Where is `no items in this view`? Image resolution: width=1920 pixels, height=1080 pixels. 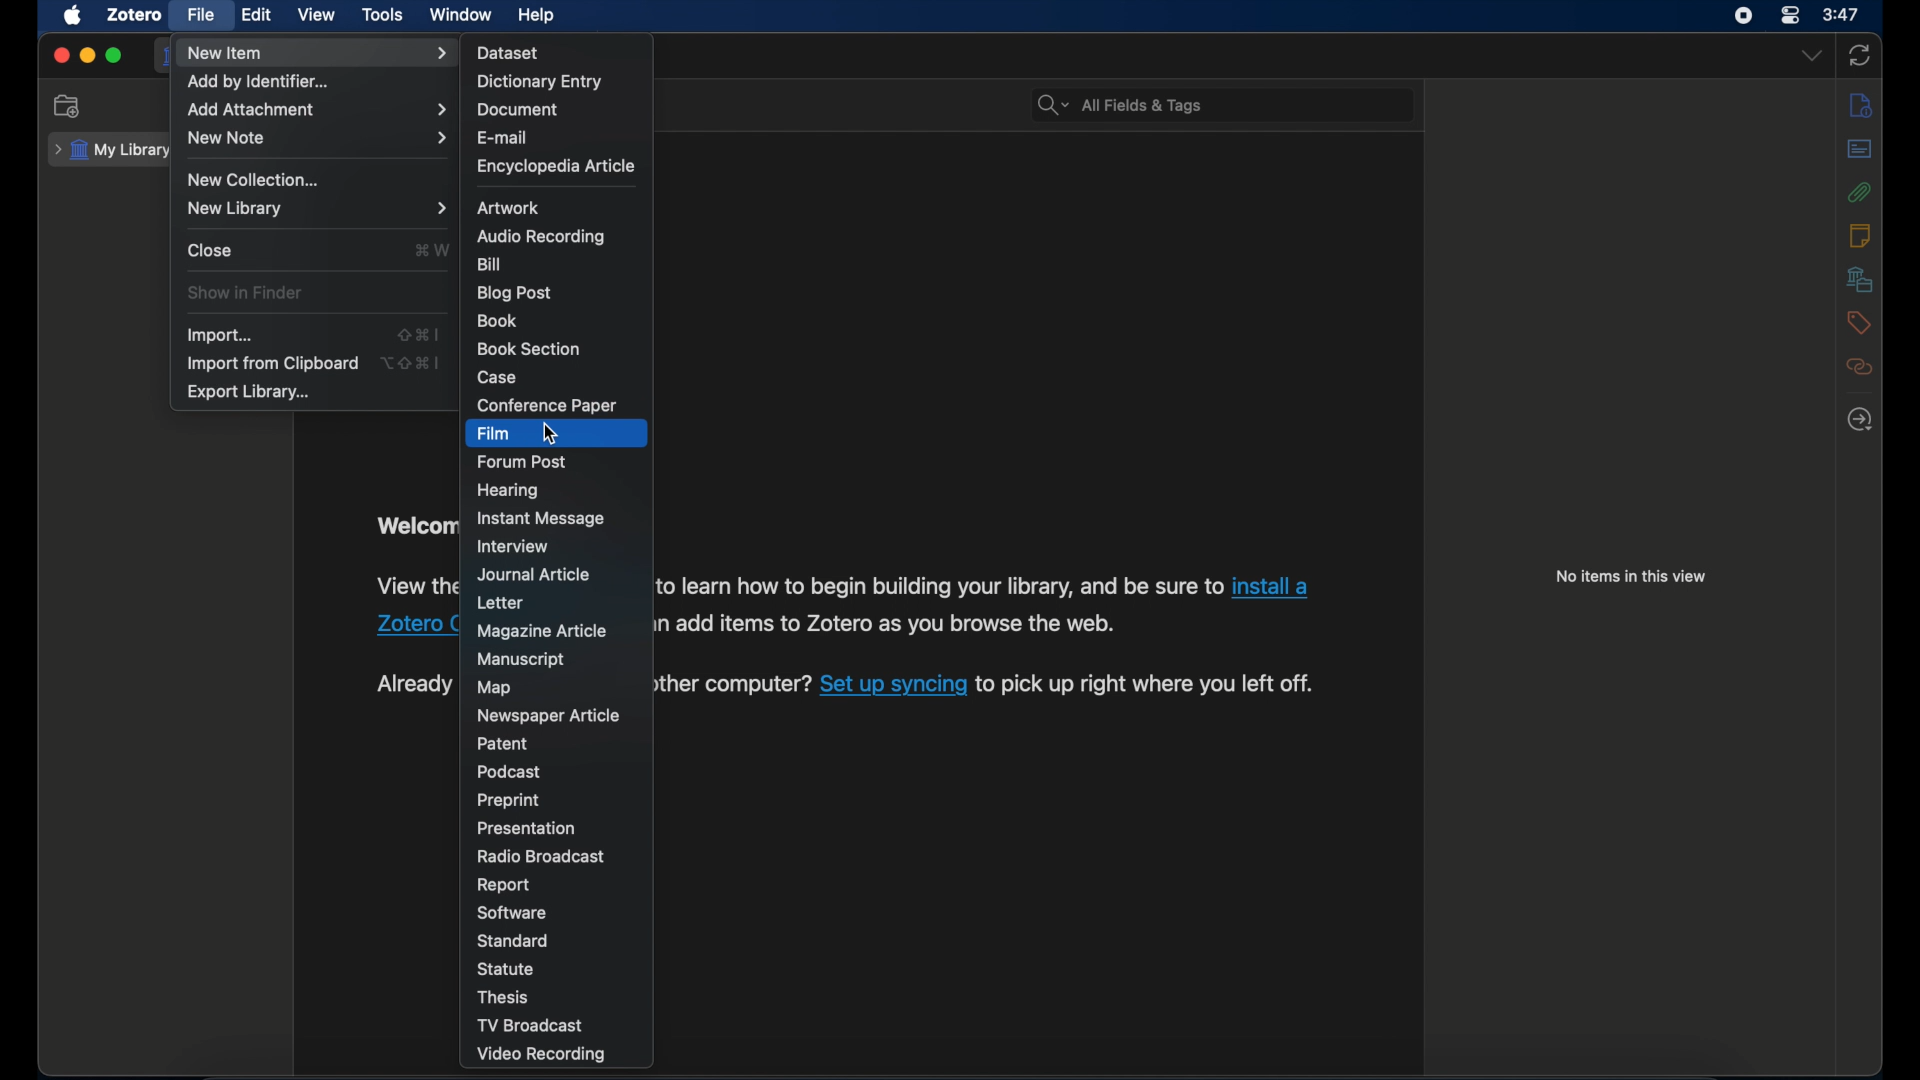
no items in this view is located at coordinates (1630, 576).